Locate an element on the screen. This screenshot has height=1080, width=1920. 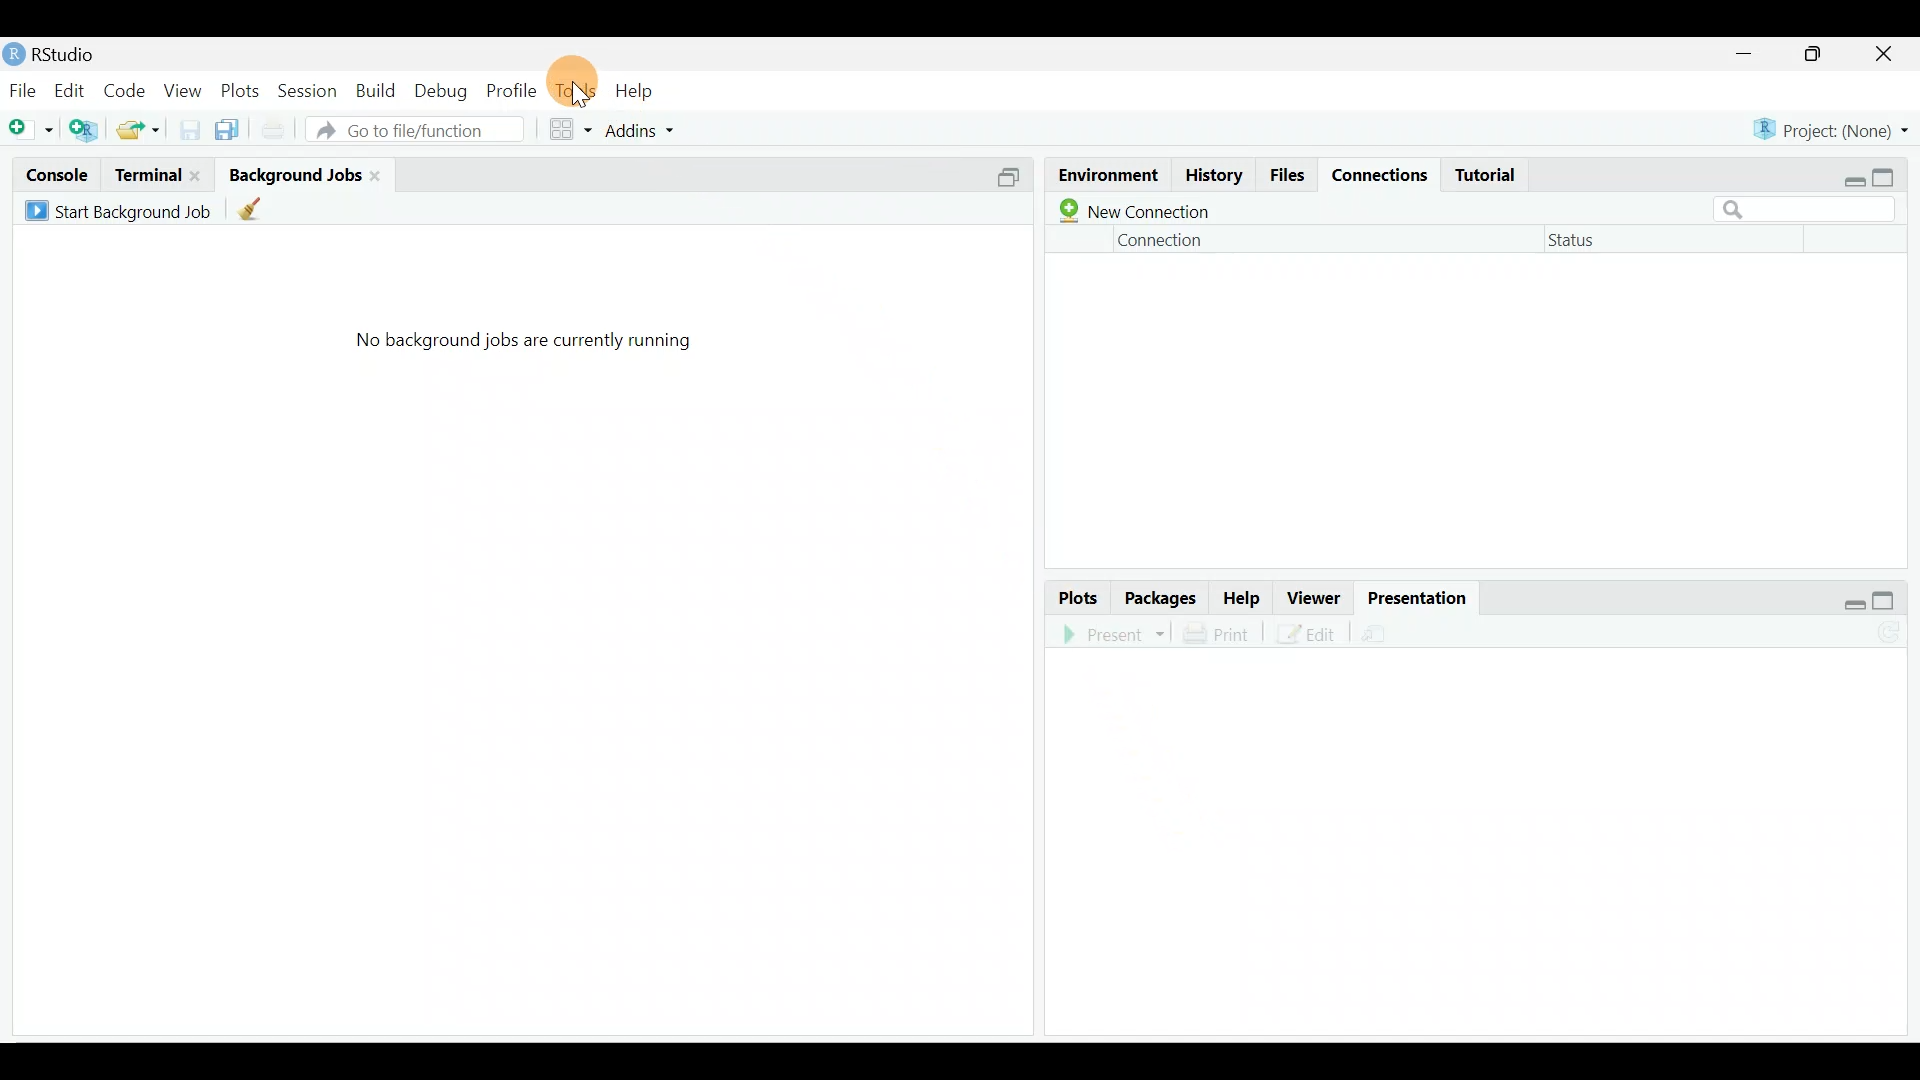
Project (None) is located at coordinates (1830, 130).